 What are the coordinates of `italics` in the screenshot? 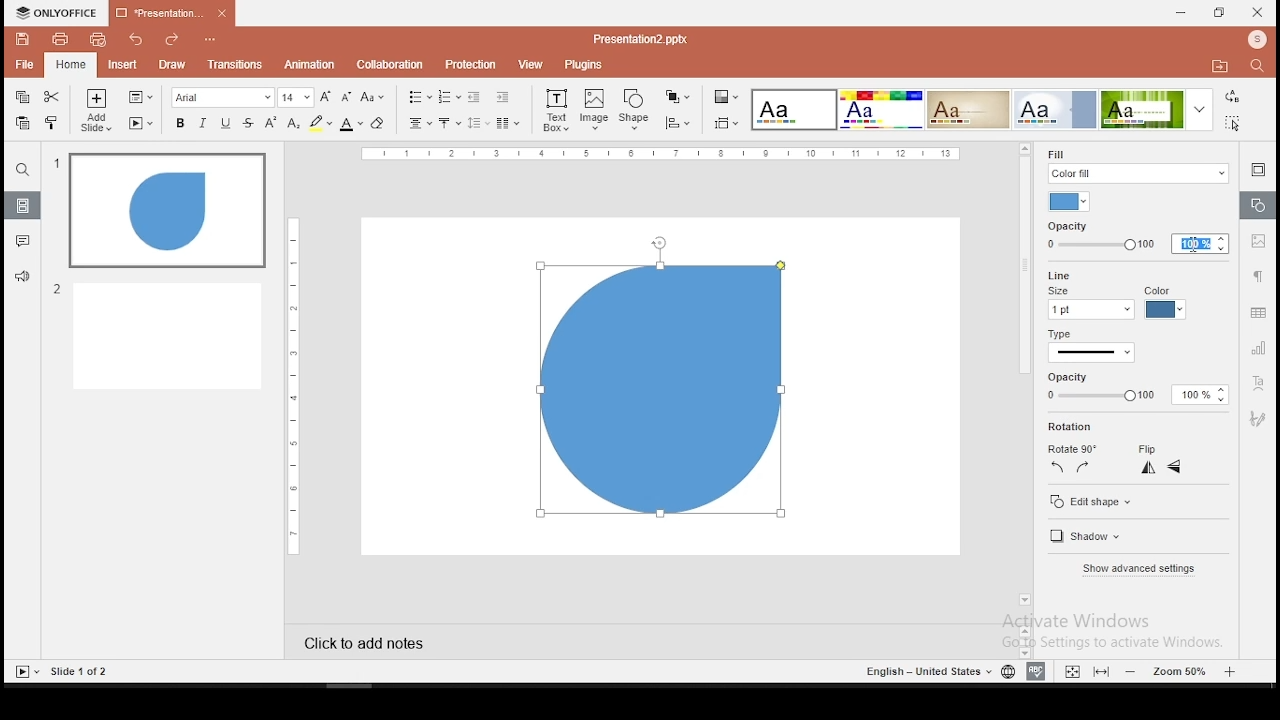 It's located at (201, 124).